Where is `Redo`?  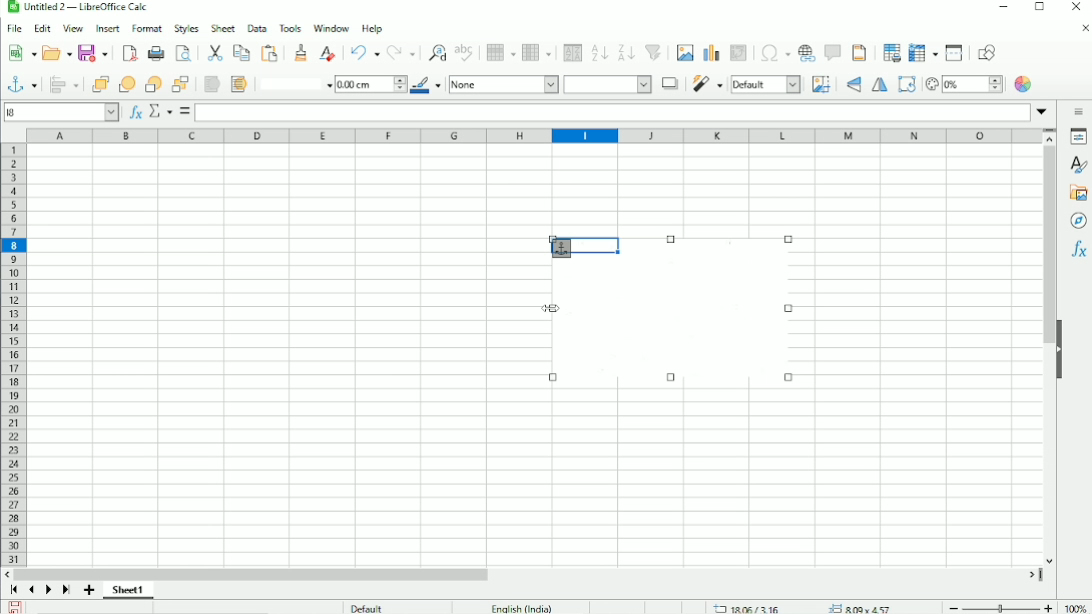
Redo is located at coordinates (402, 53).